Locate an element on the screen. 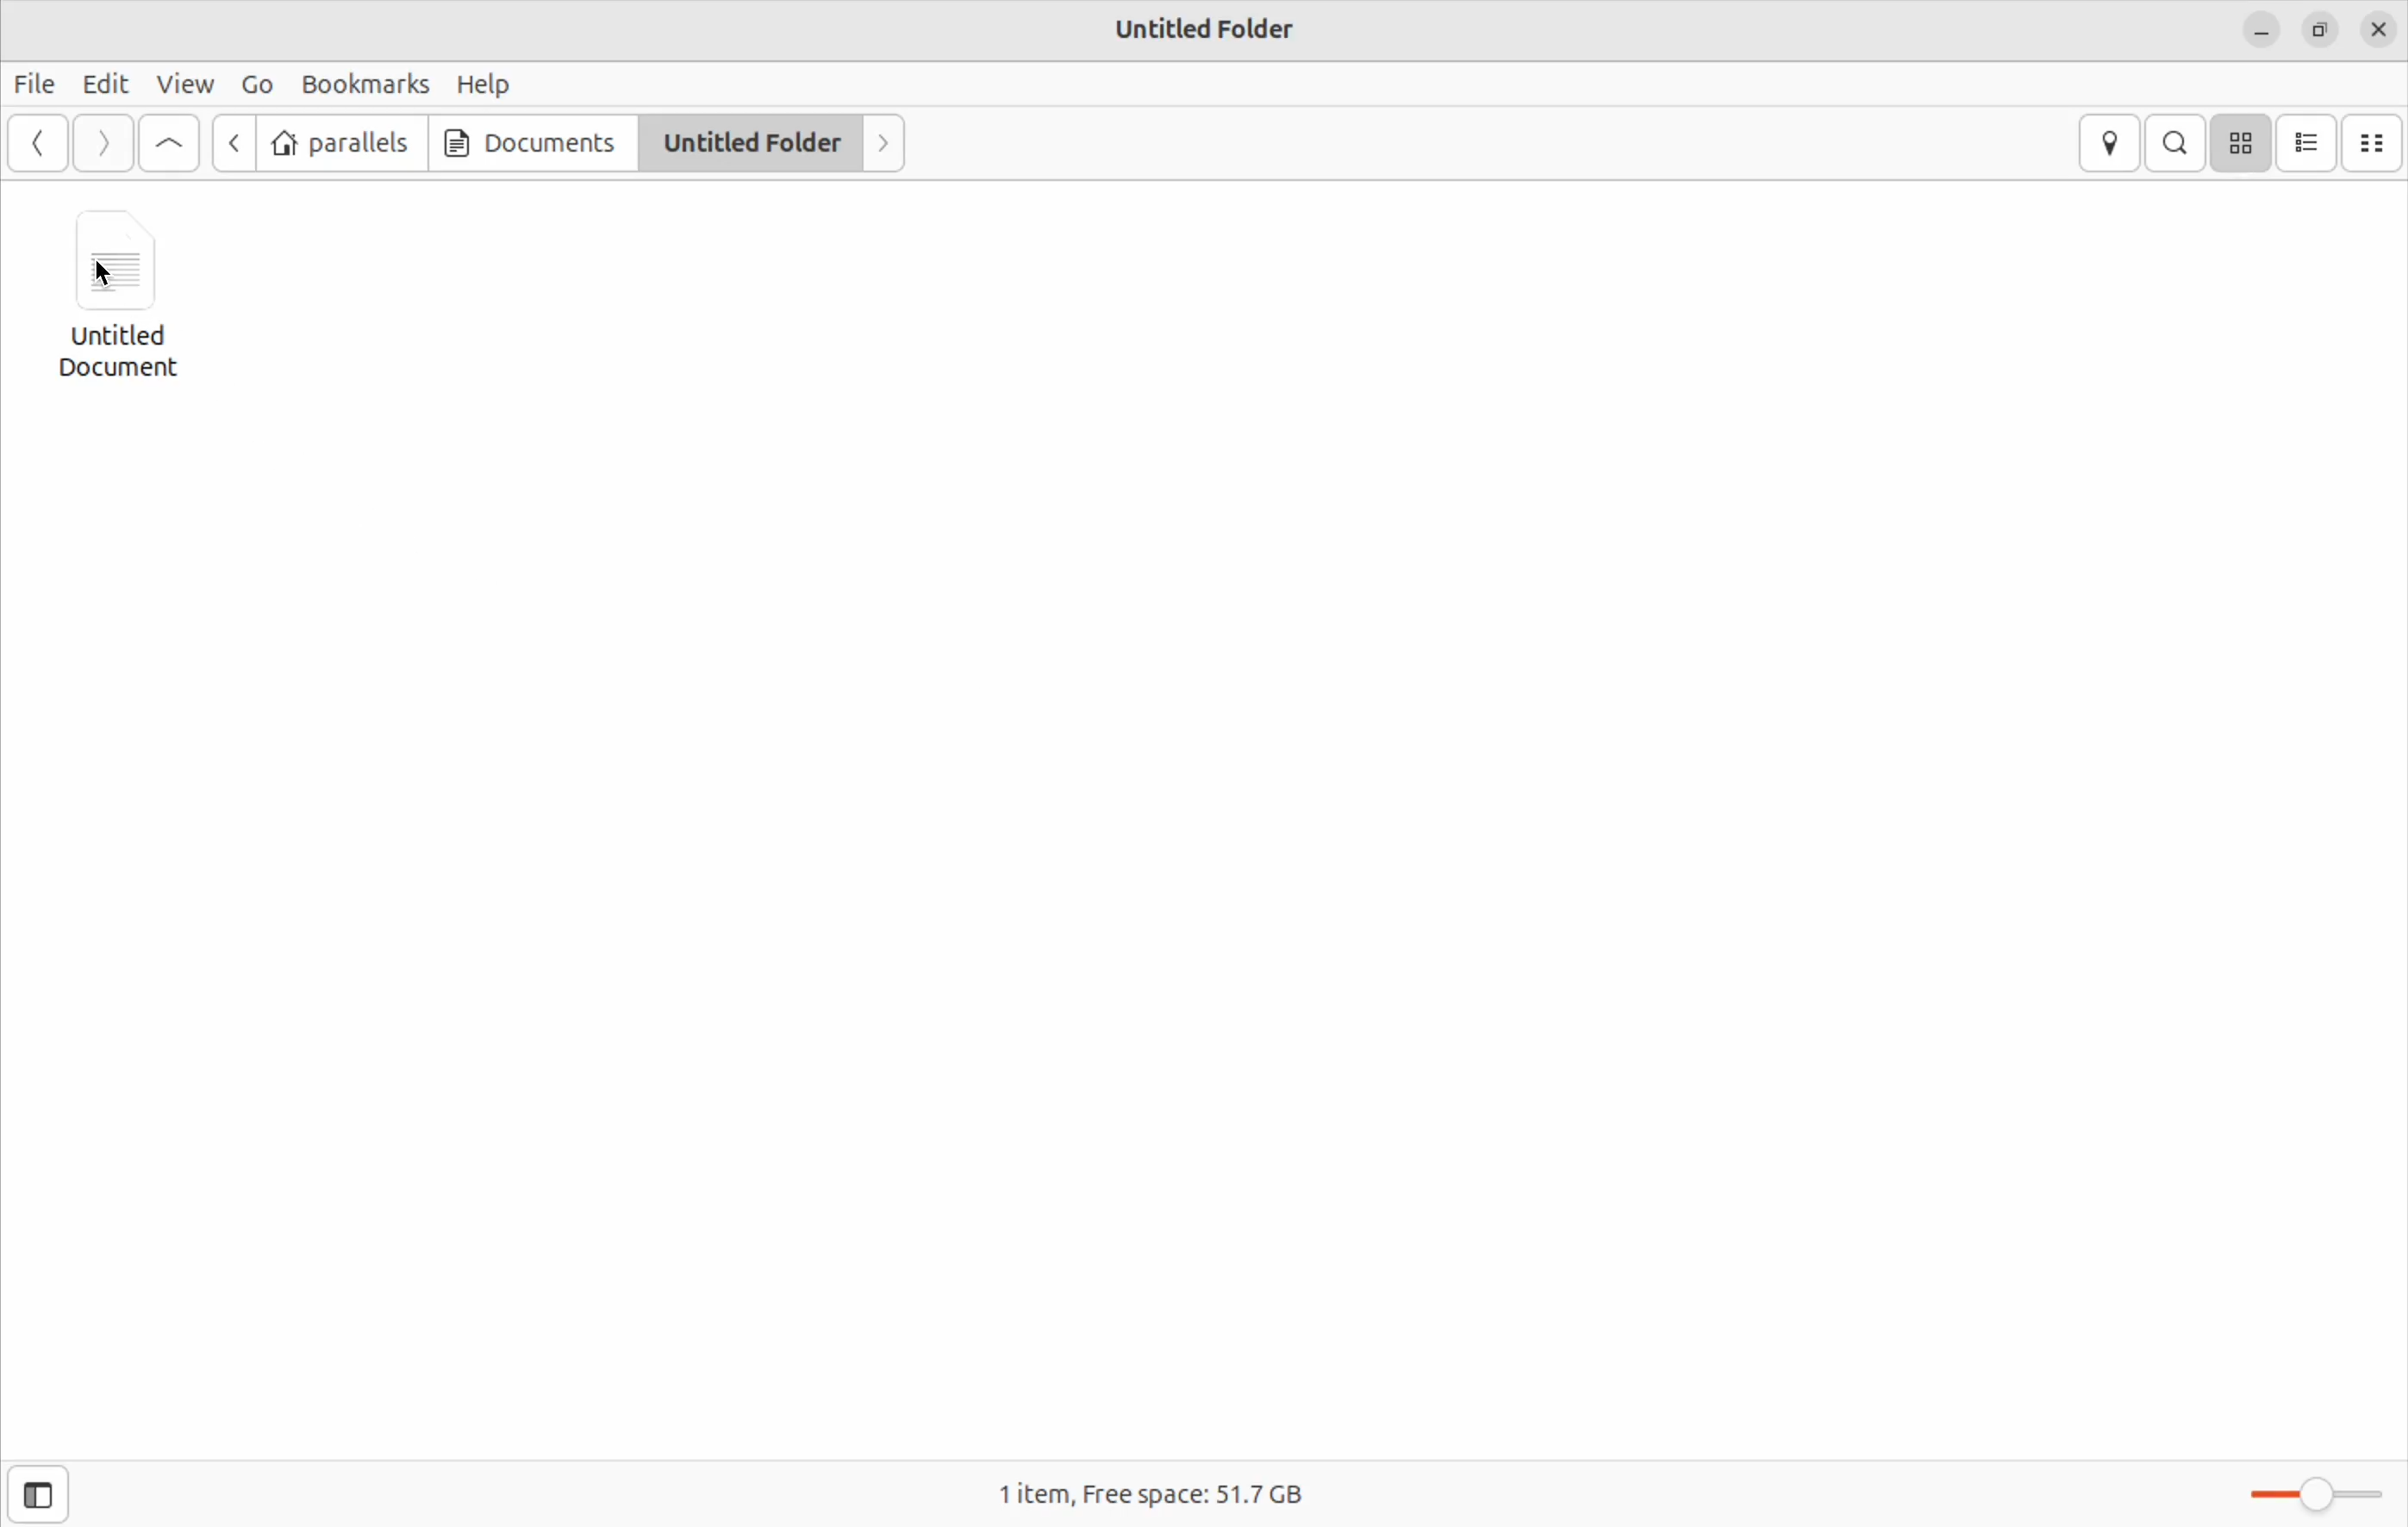  Cursor is located at coordinates (110, 276).